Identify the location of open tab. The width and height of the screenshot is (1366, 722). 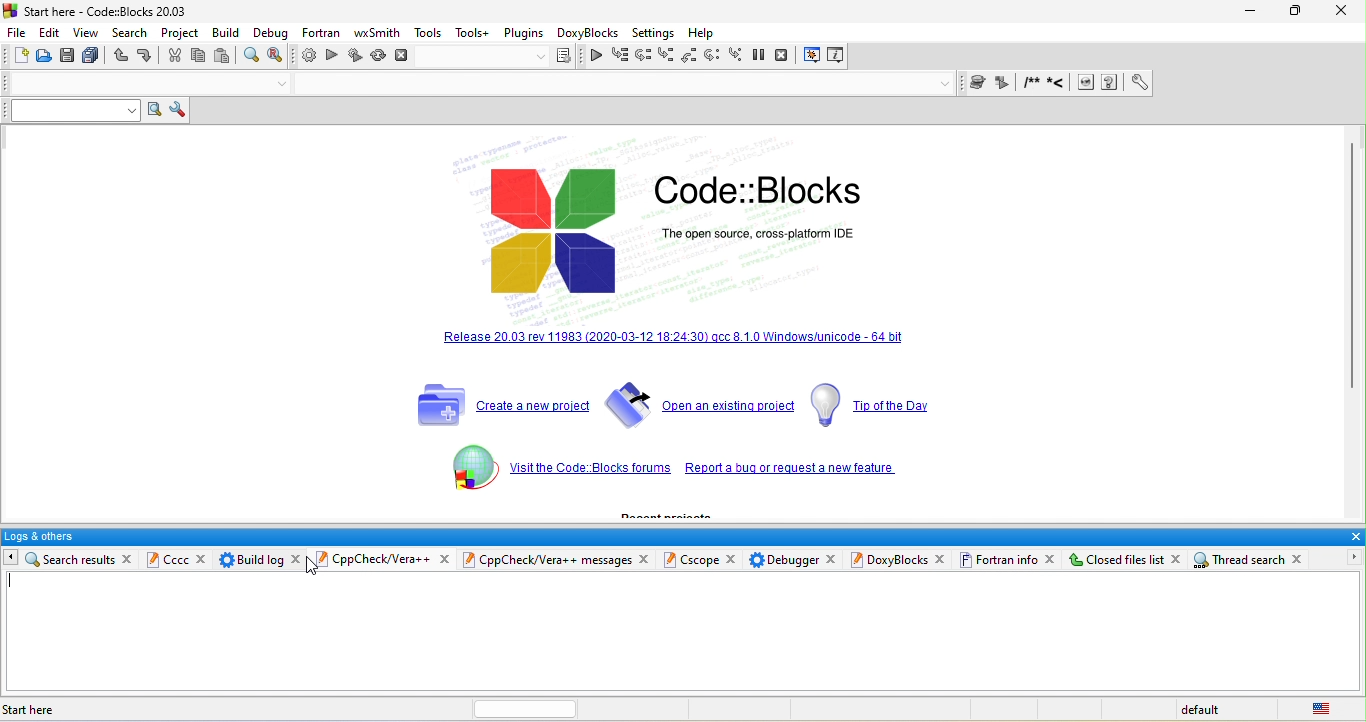
(614, 84).